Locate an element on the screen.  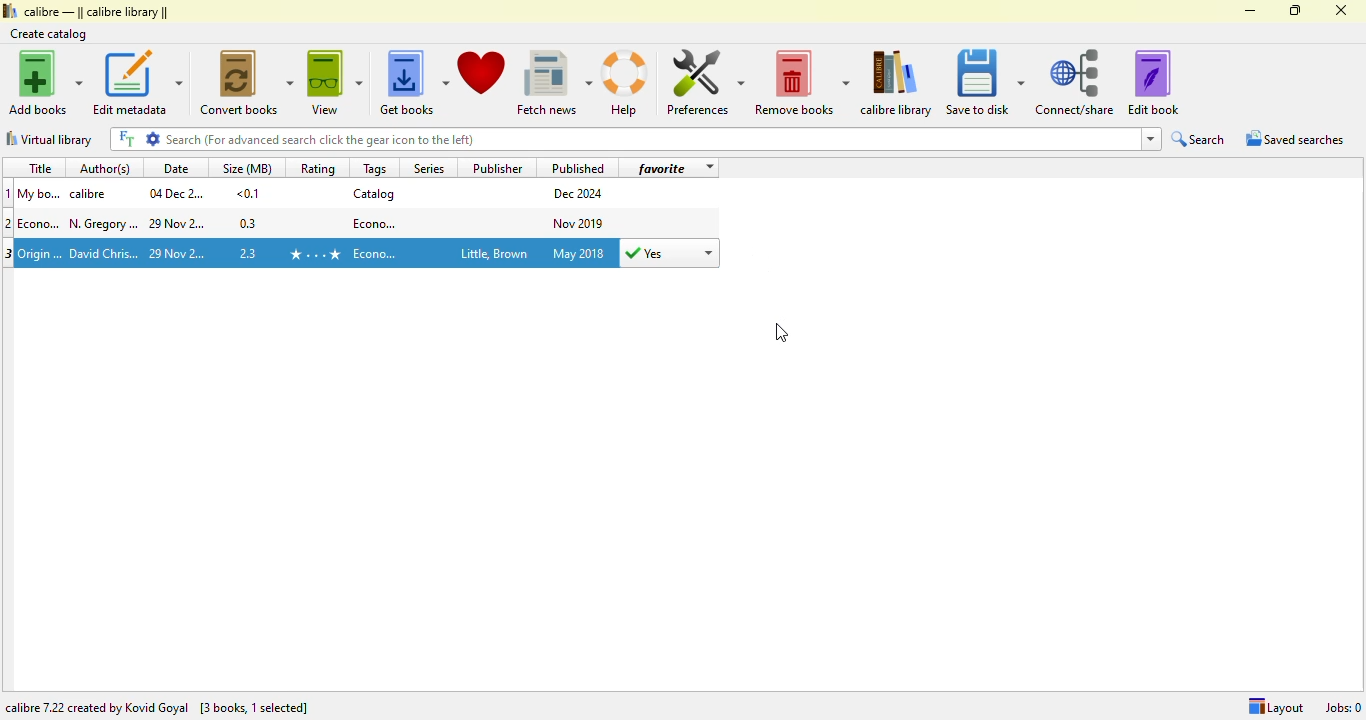
saved searches is located at coordinates (1295, 138).